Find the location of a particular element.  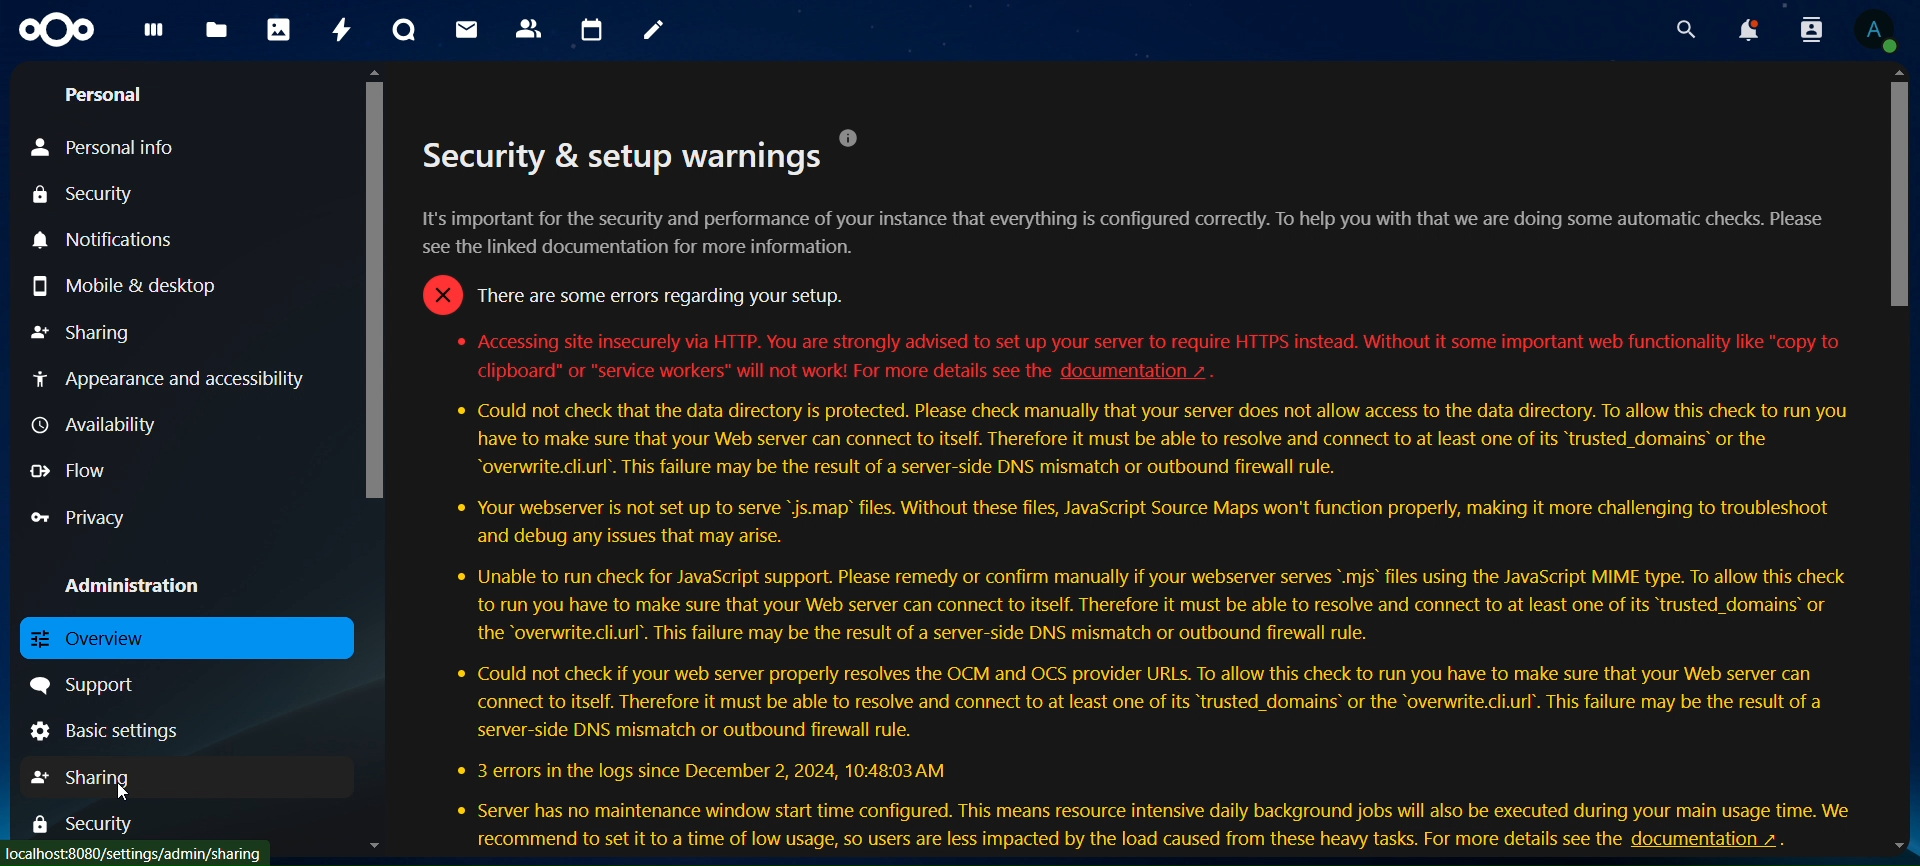

notifications is located at coordinates (107, 241).